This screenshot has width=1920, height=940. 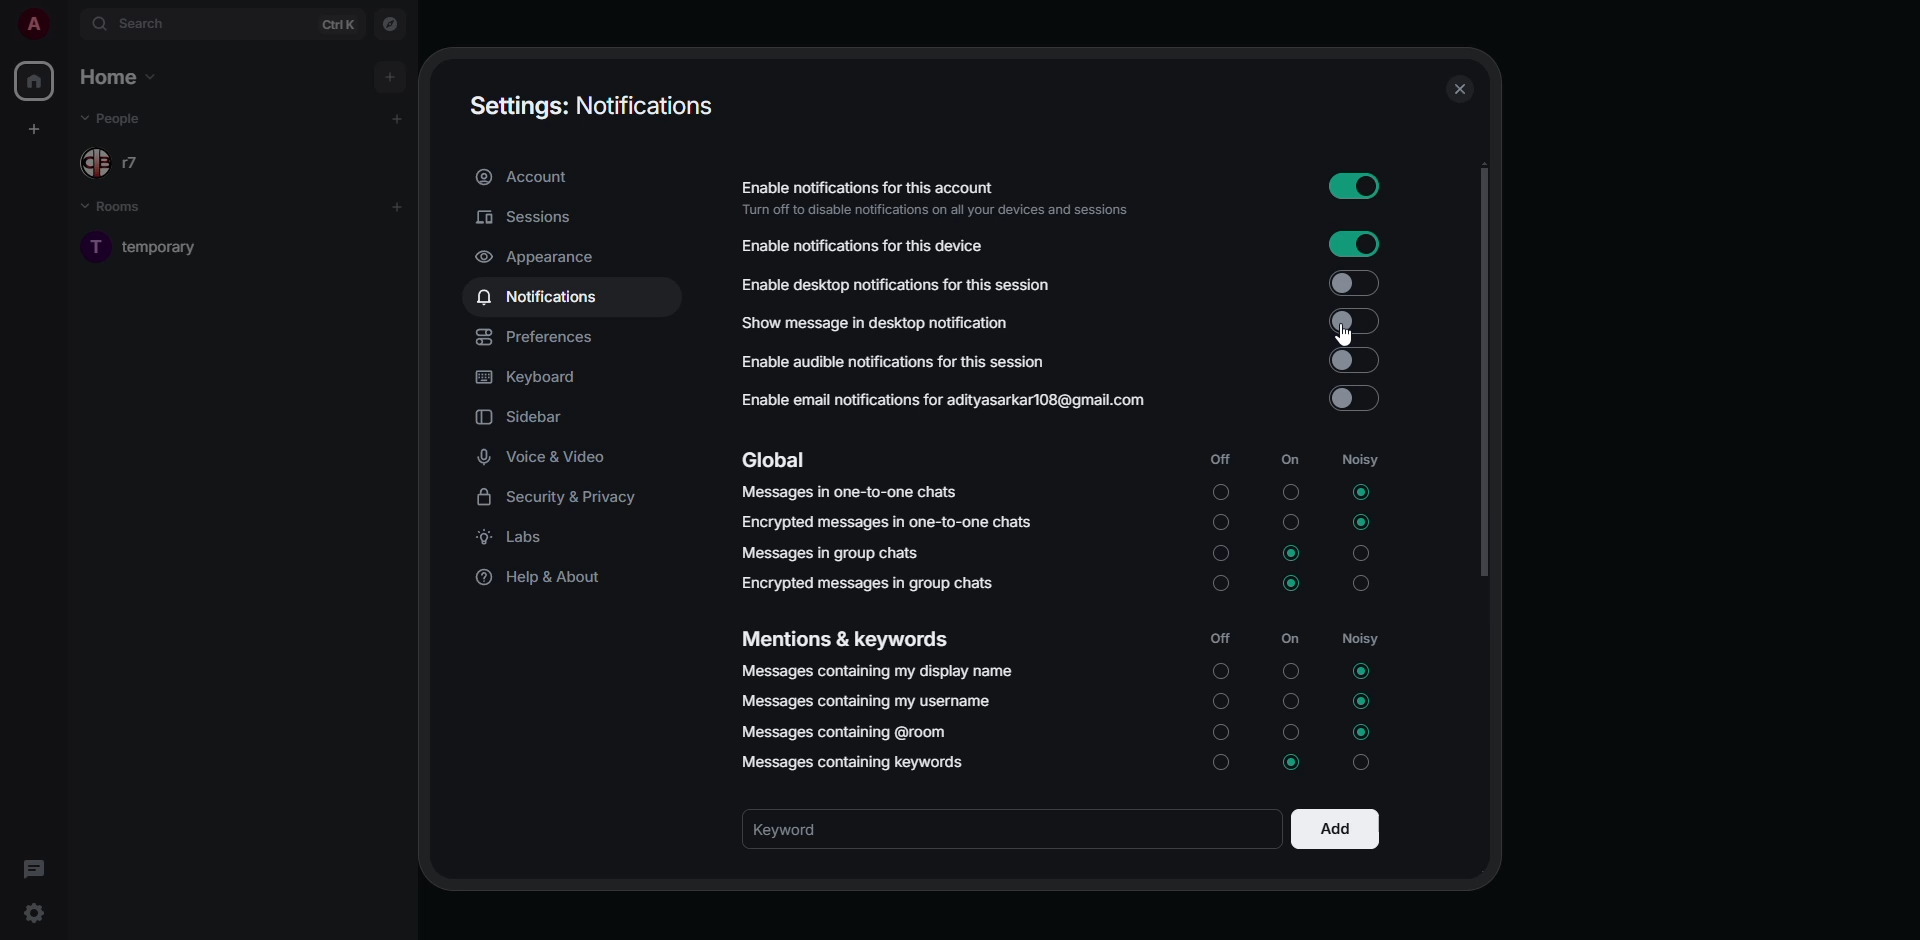 I want to click on keyboard, so click(x=538, y=377).